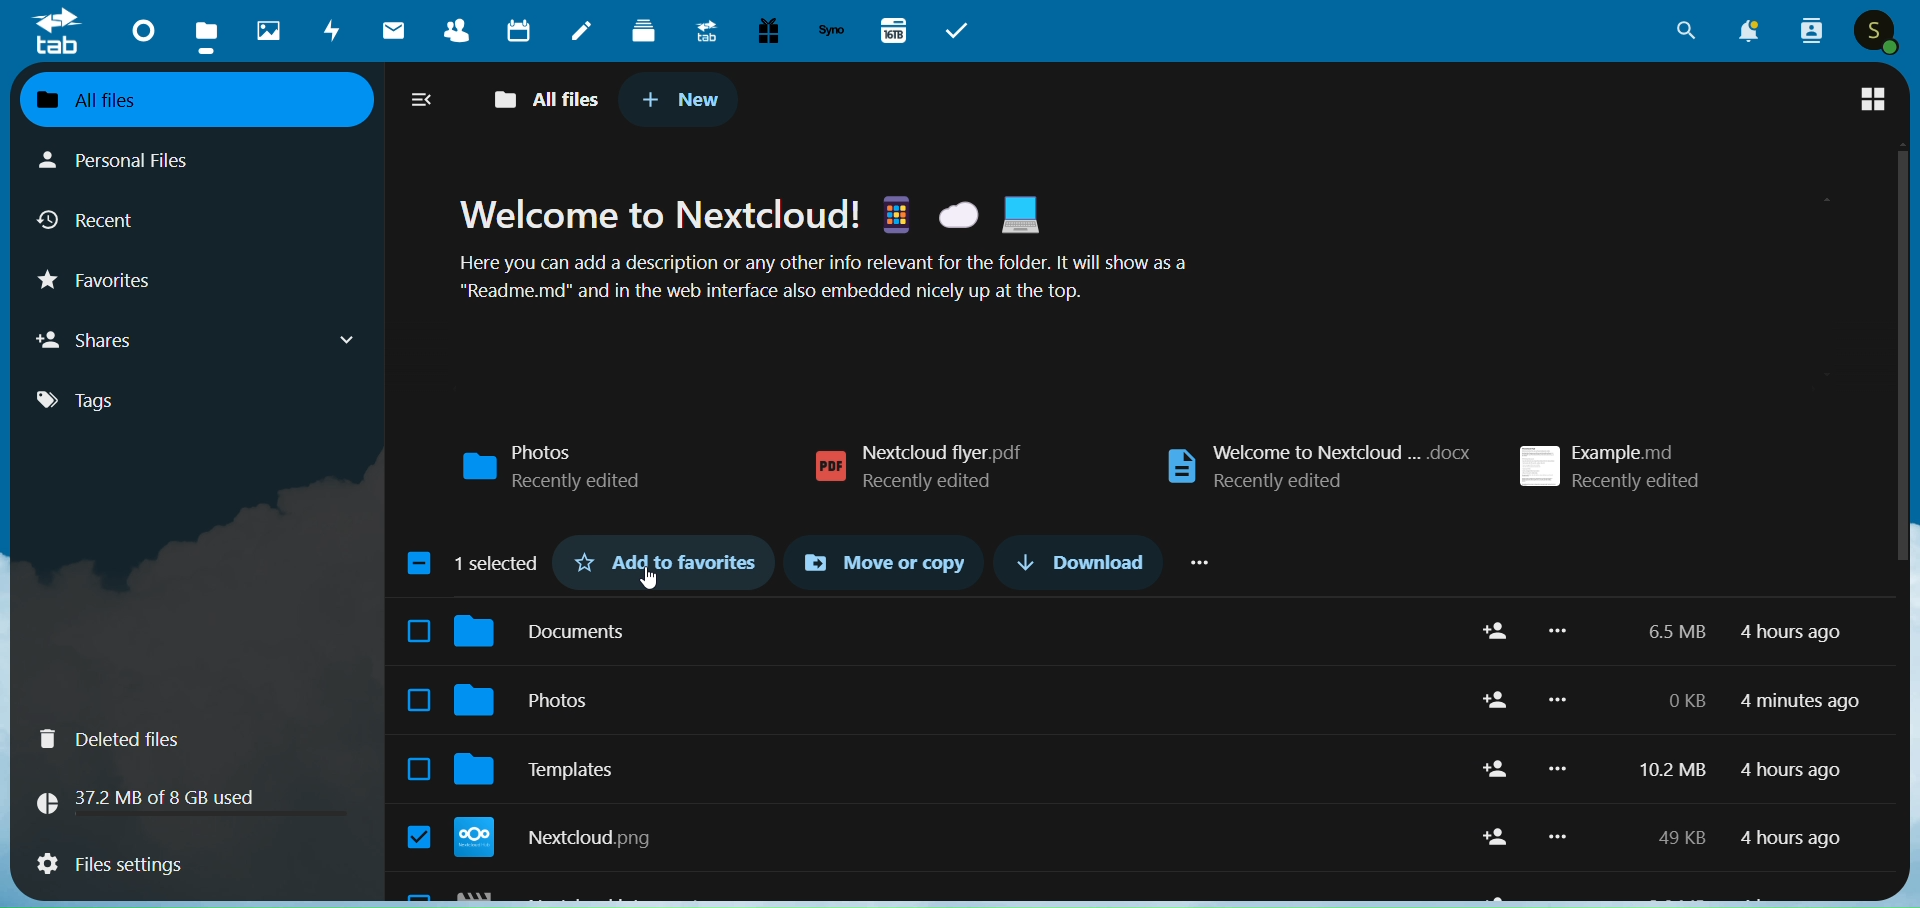  I want to click on favorites, so click(102, 281).